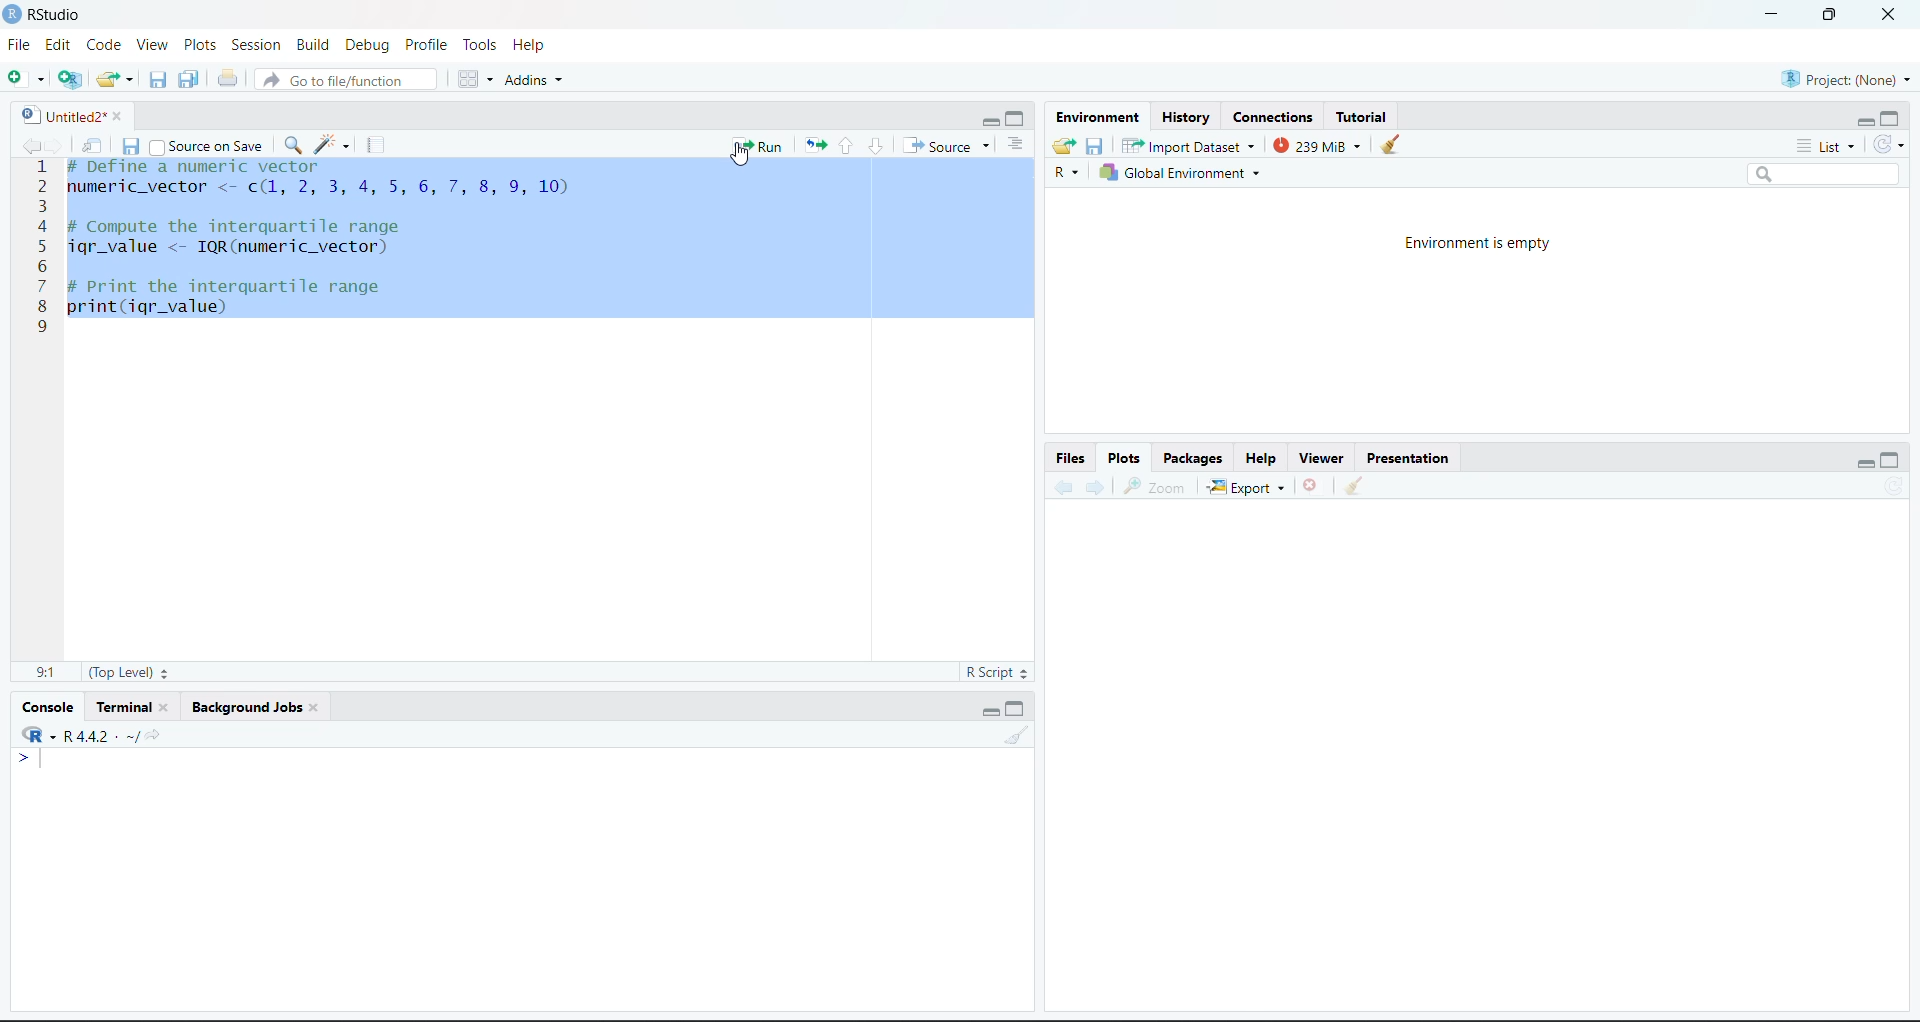  What do you see at coordinates (1894, 148) in the screenshot?
I see `Refresh the list of objects in the environment` at bounding box center [1894, 148].